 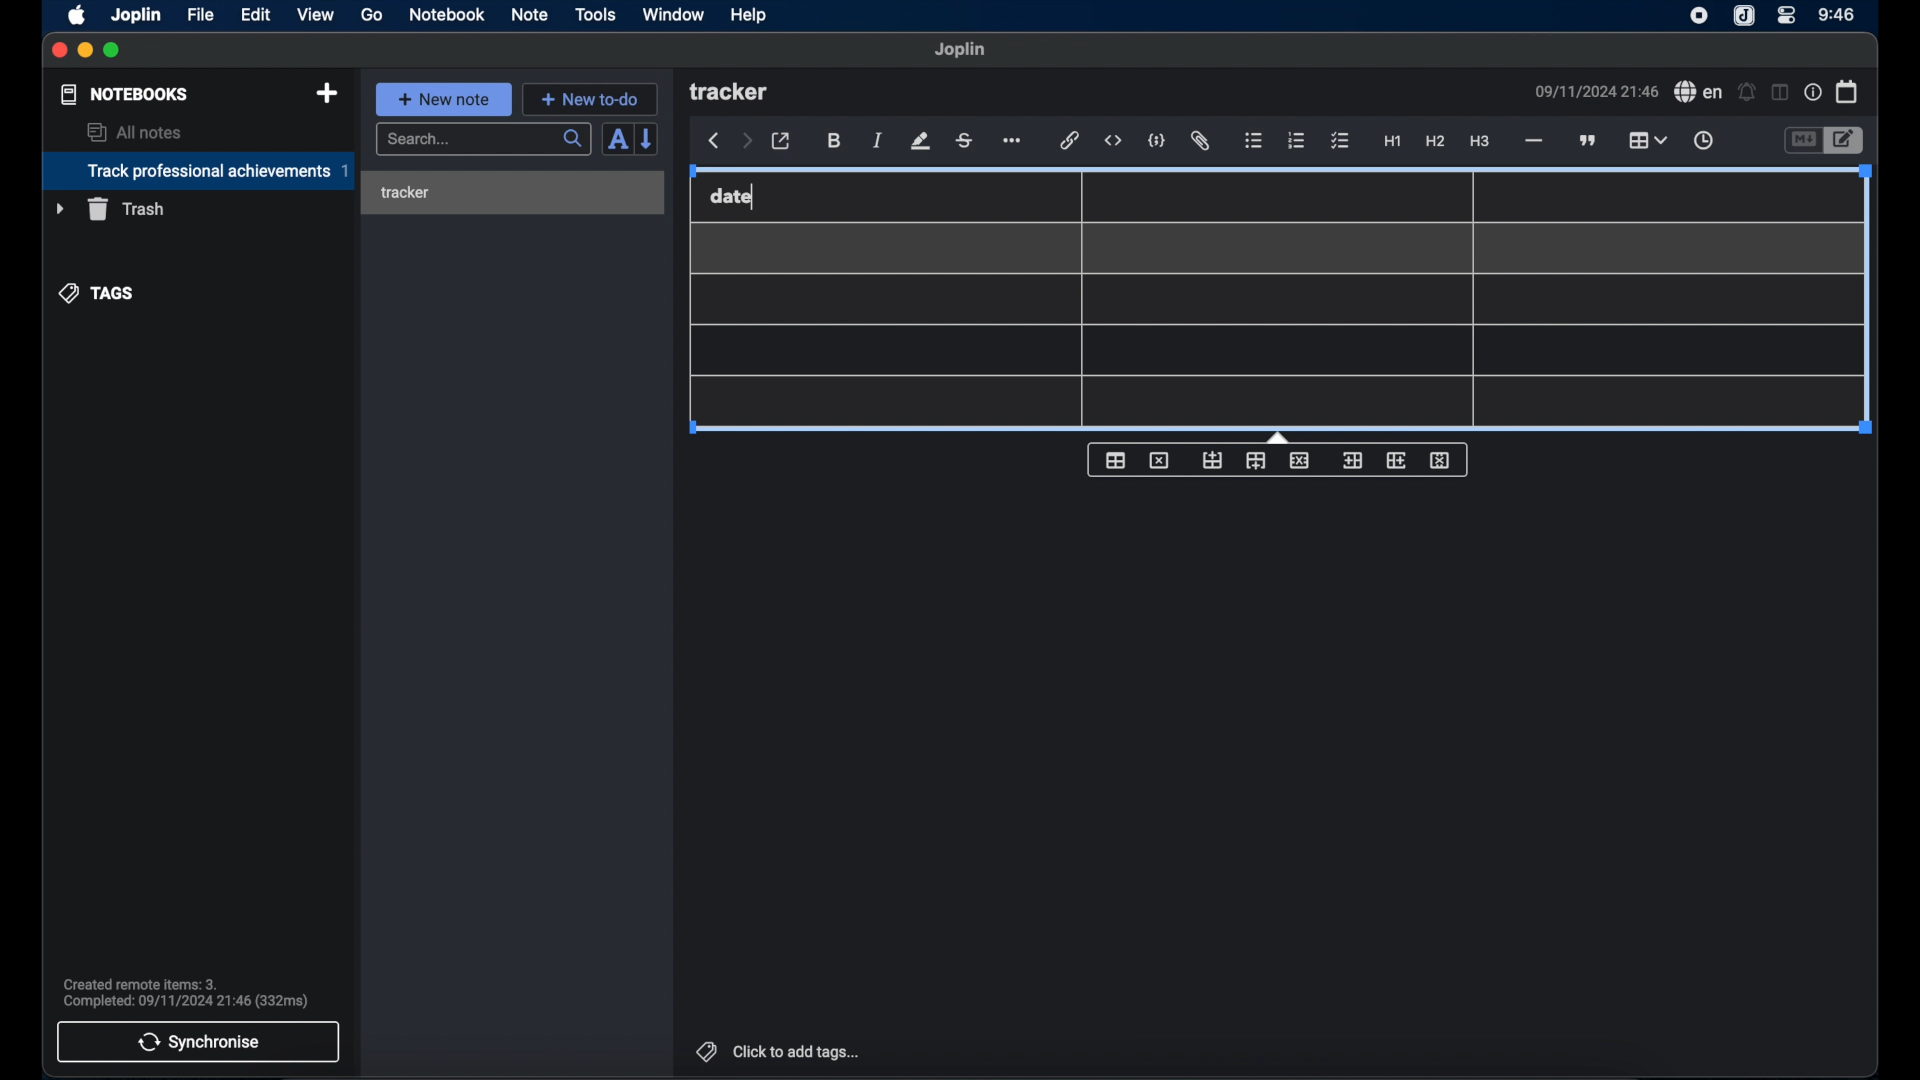 What do you see at coordinates (961, 50) in the screenshot?
I see `joplin` at bounding box center [961, 50].